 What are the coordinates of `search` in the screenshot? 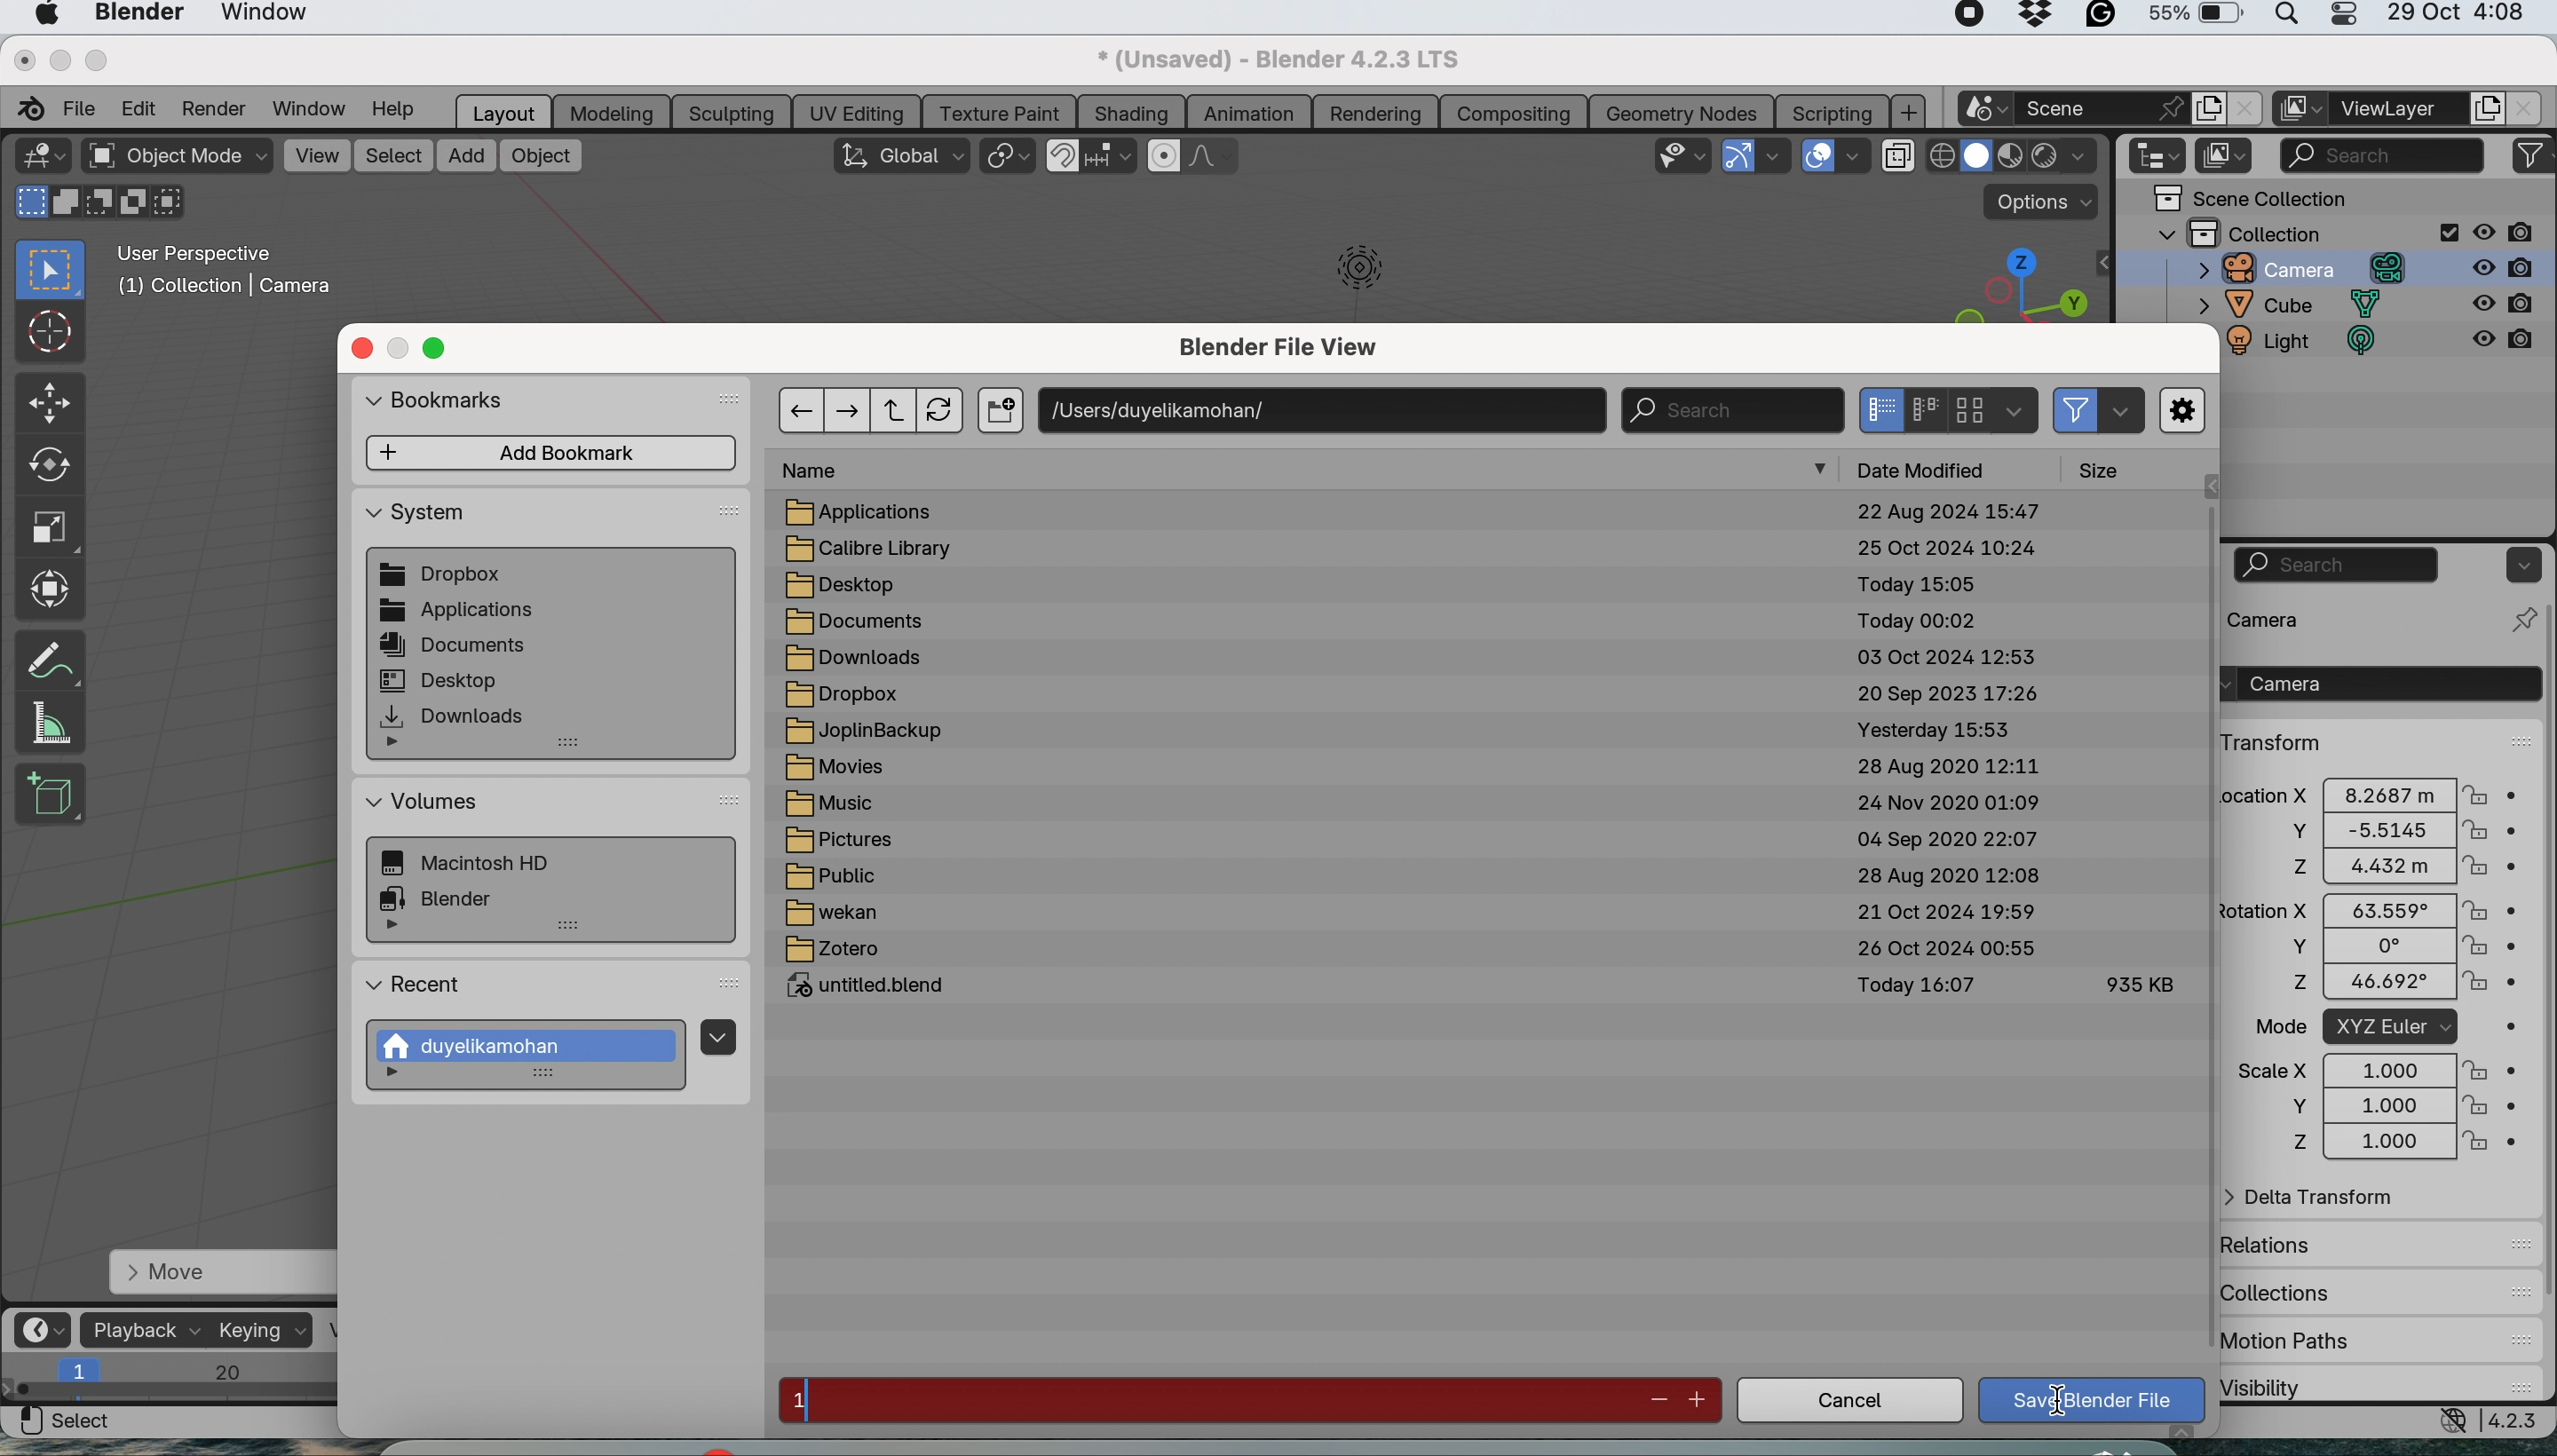 It's located at (2382, 152).